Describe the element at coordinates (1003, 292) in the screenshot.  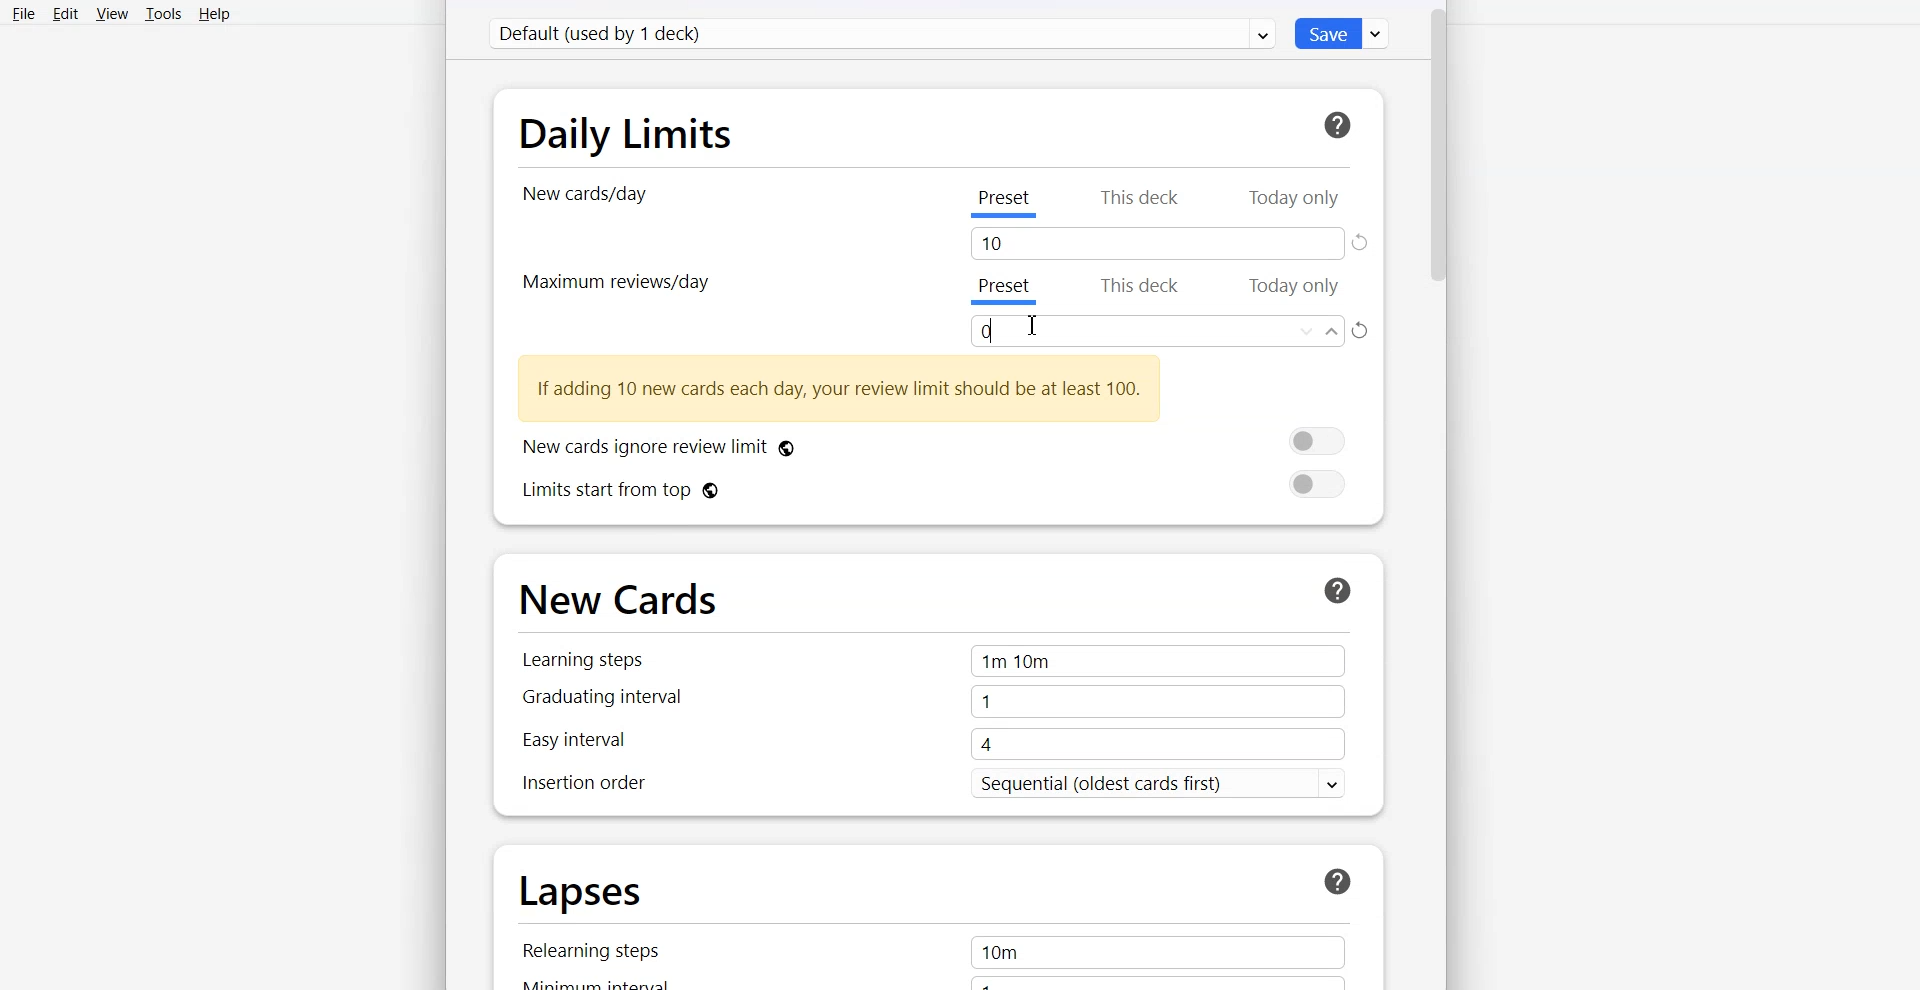
I see `Preset` at that location.